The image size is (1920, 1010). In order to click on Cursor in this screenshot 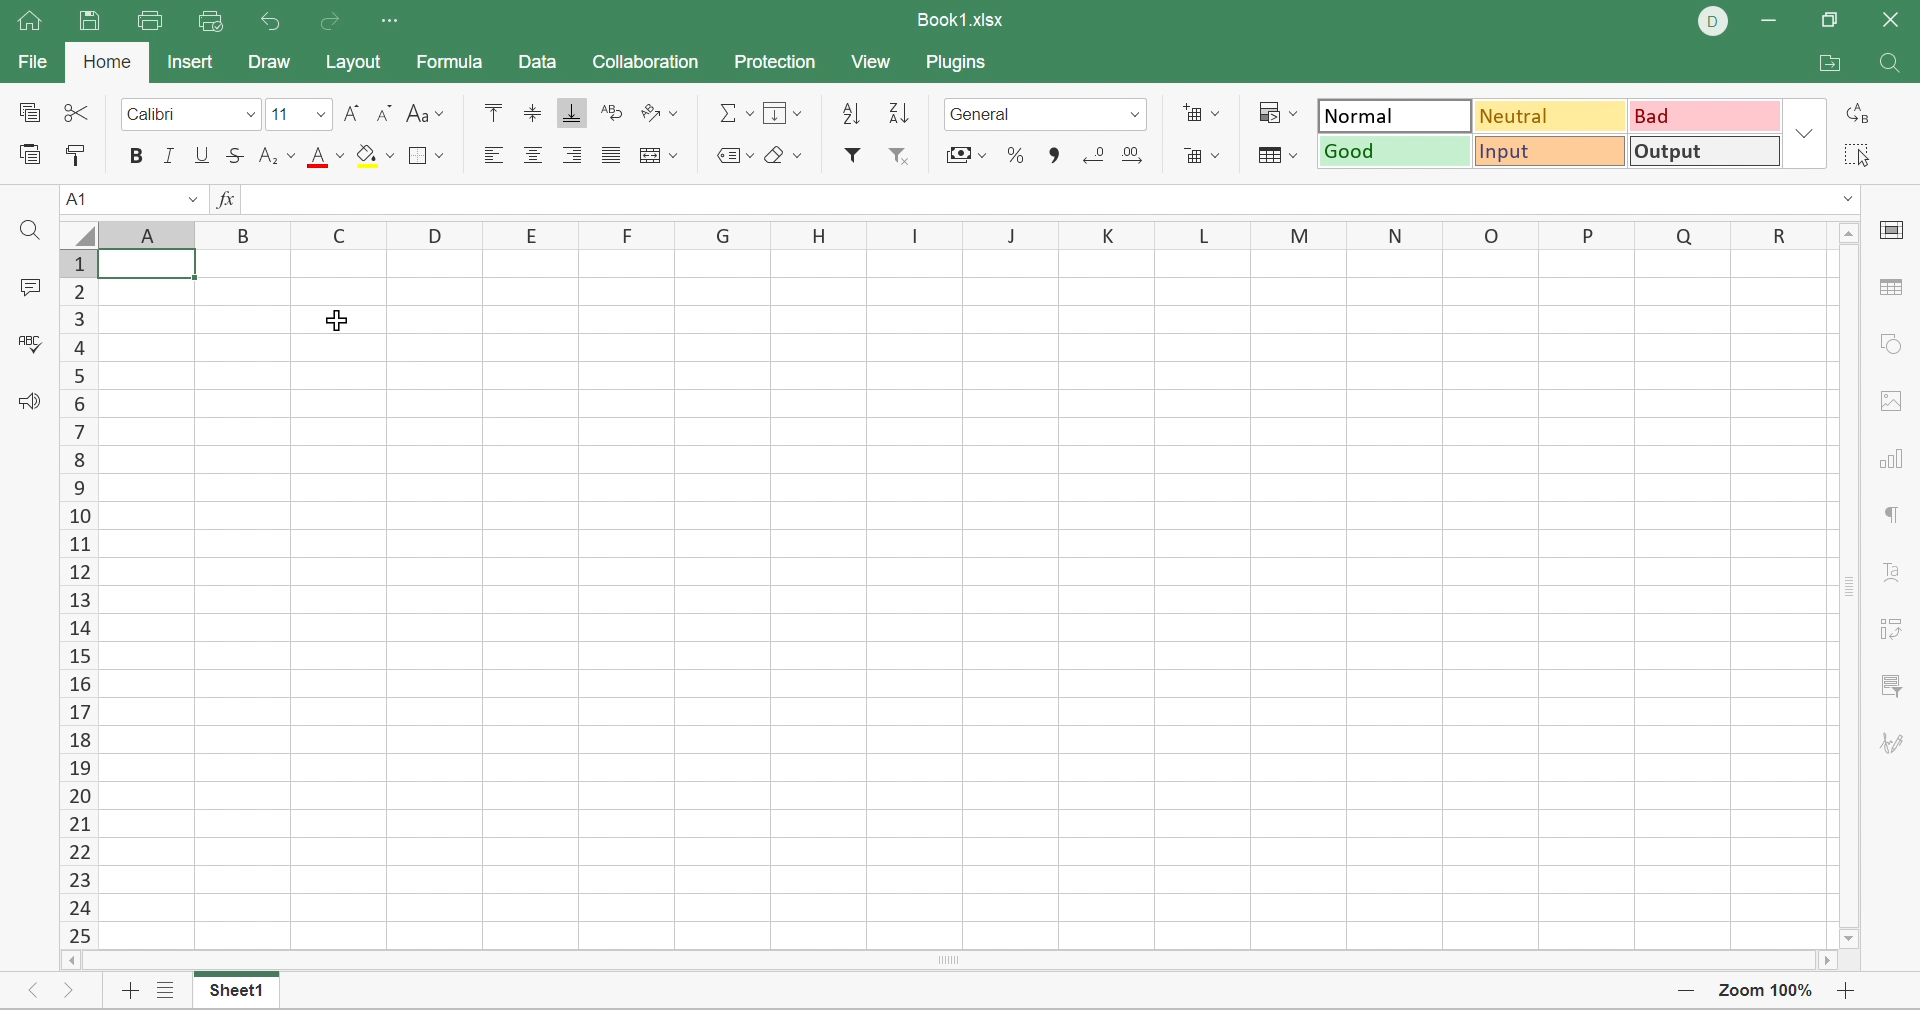, I will do `click(332, 326)`.